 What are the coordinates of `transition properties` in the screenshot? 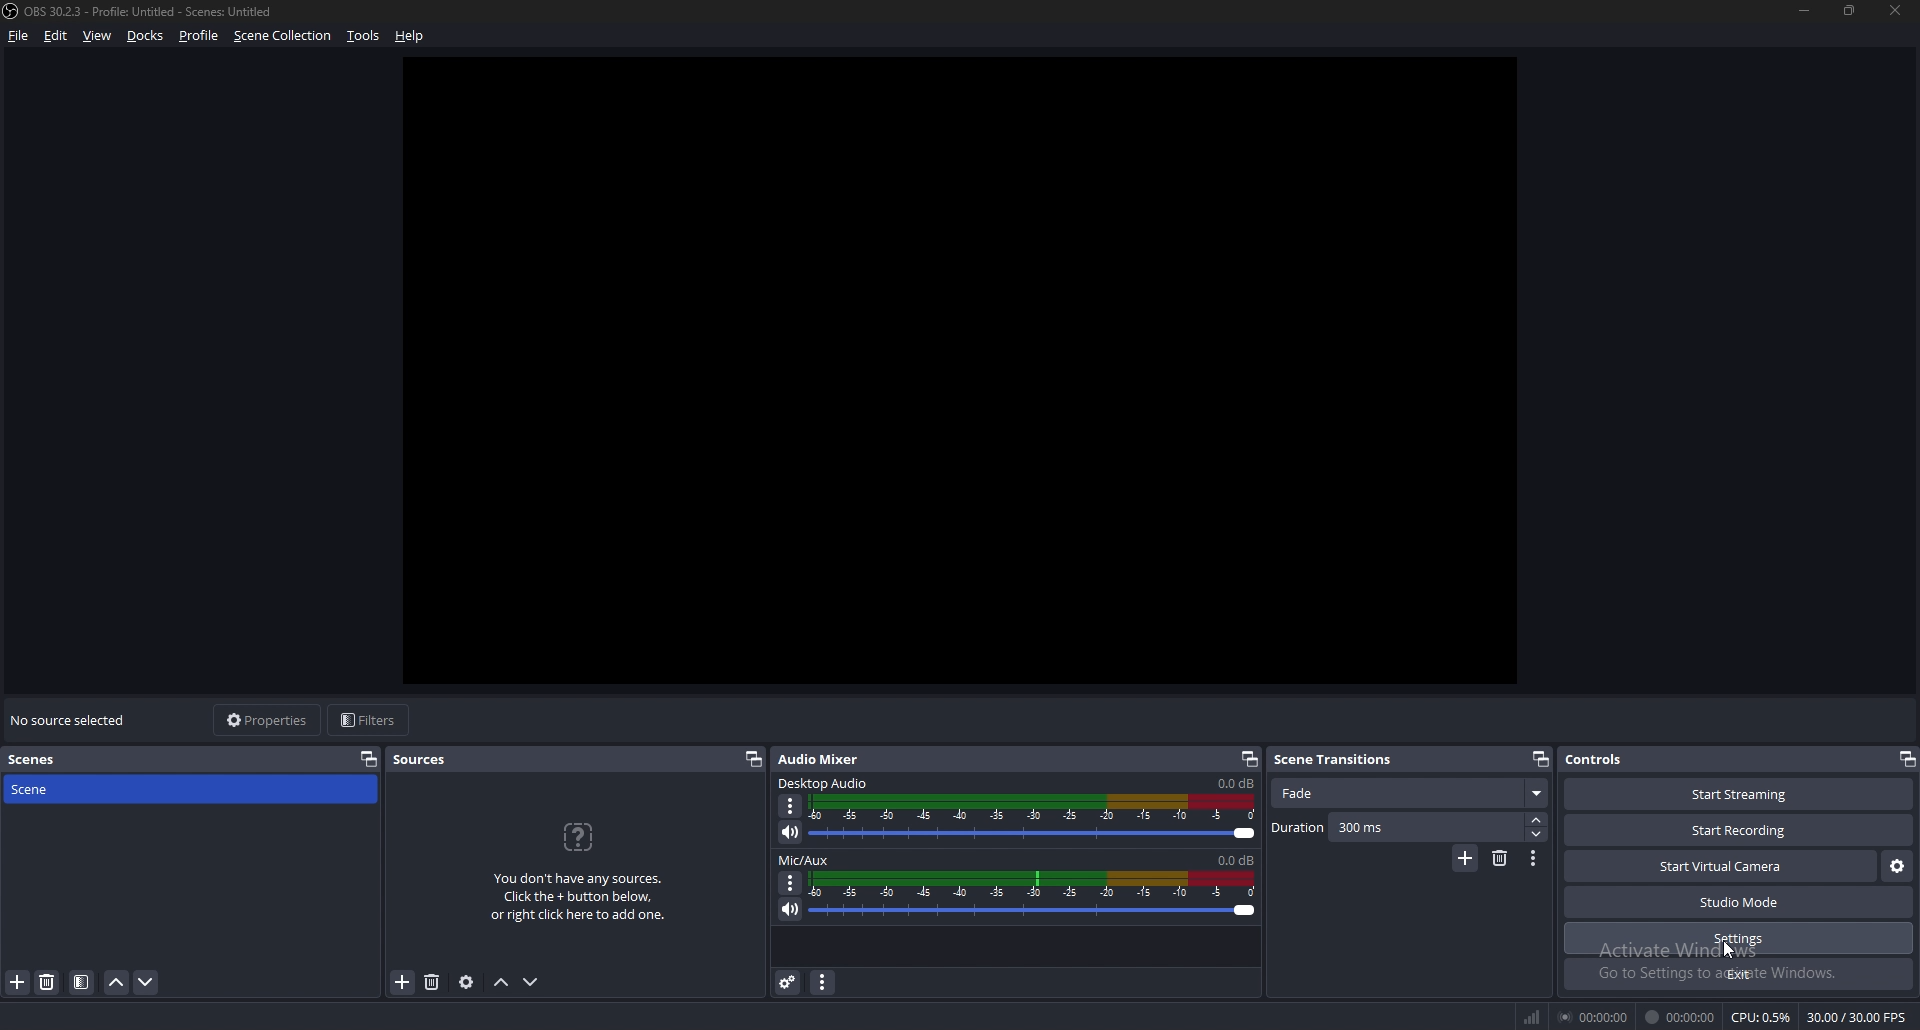 It's located at (1534, 859).